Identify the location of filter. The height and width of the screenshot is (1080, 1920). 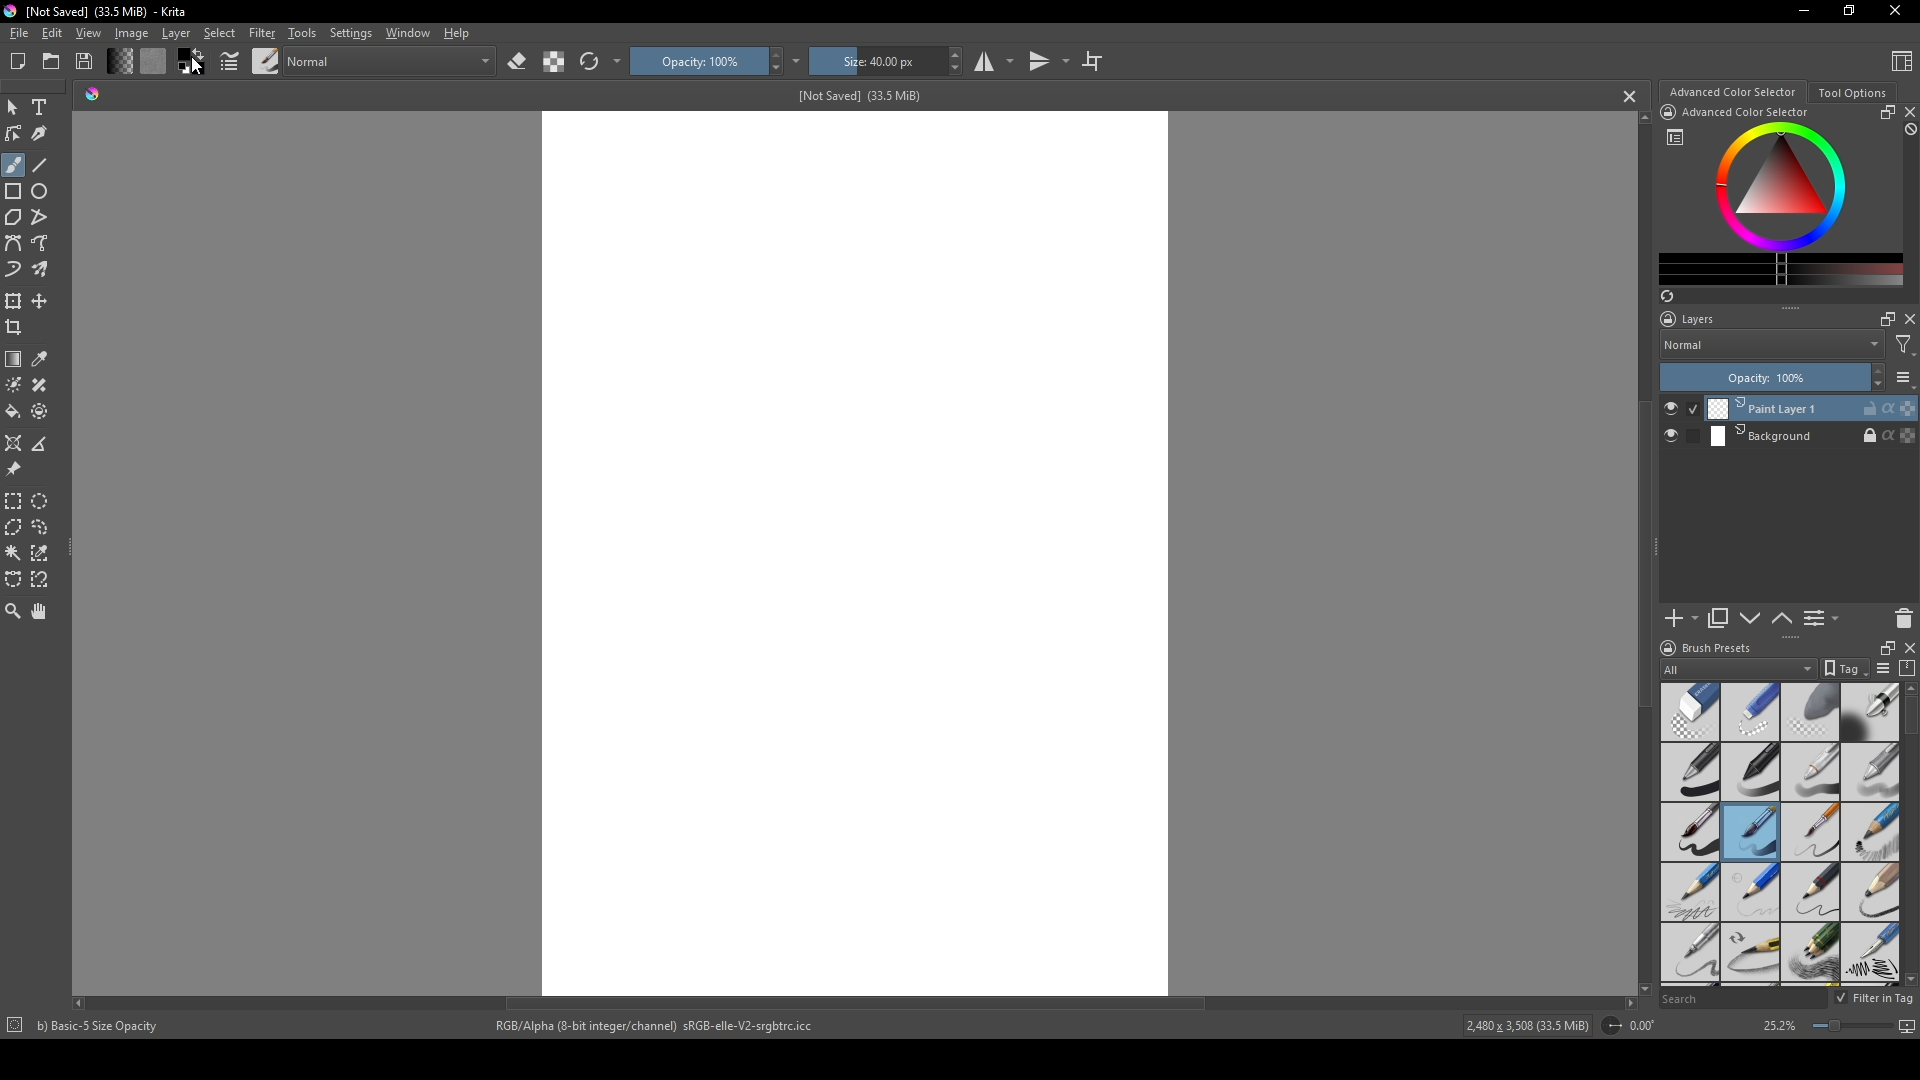
(1904, 345).